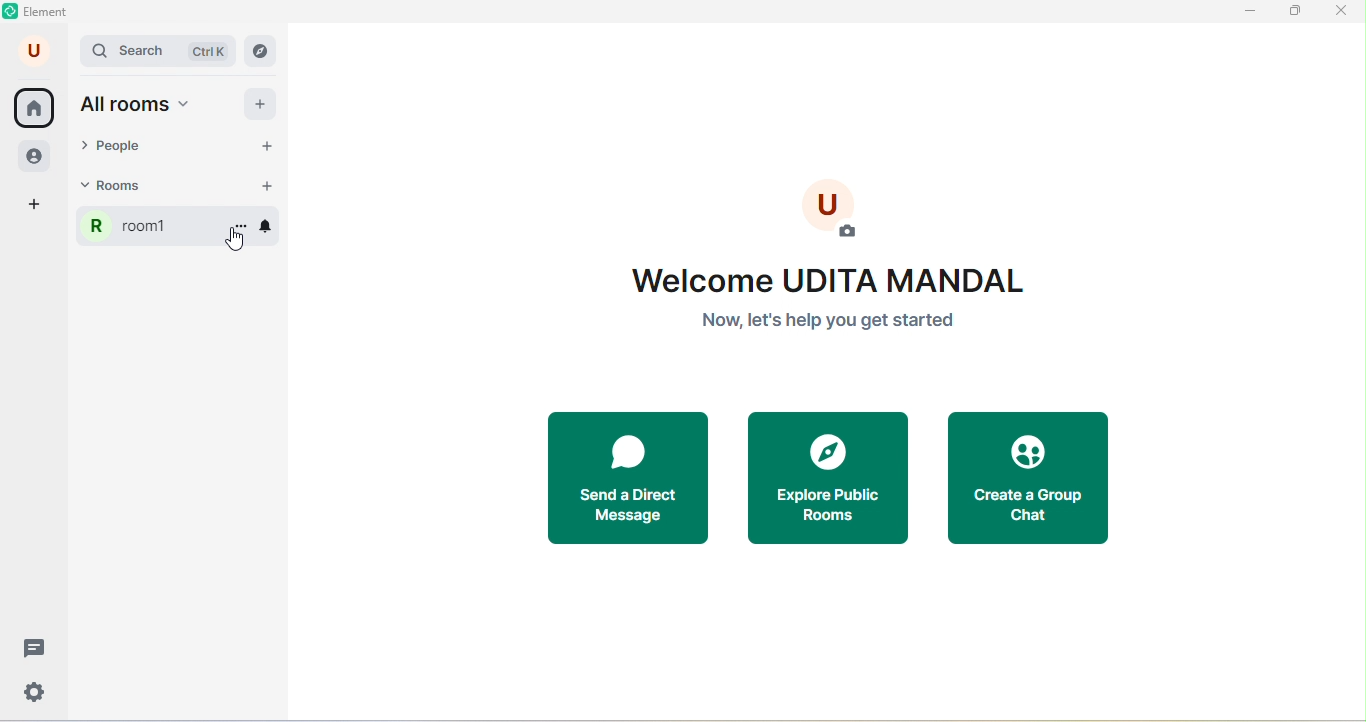 This screenshot has width=1366, height=722. What do you see at coordinates (39, 13) in the screenshot?
I see `element` at bounding box center [39, 13].